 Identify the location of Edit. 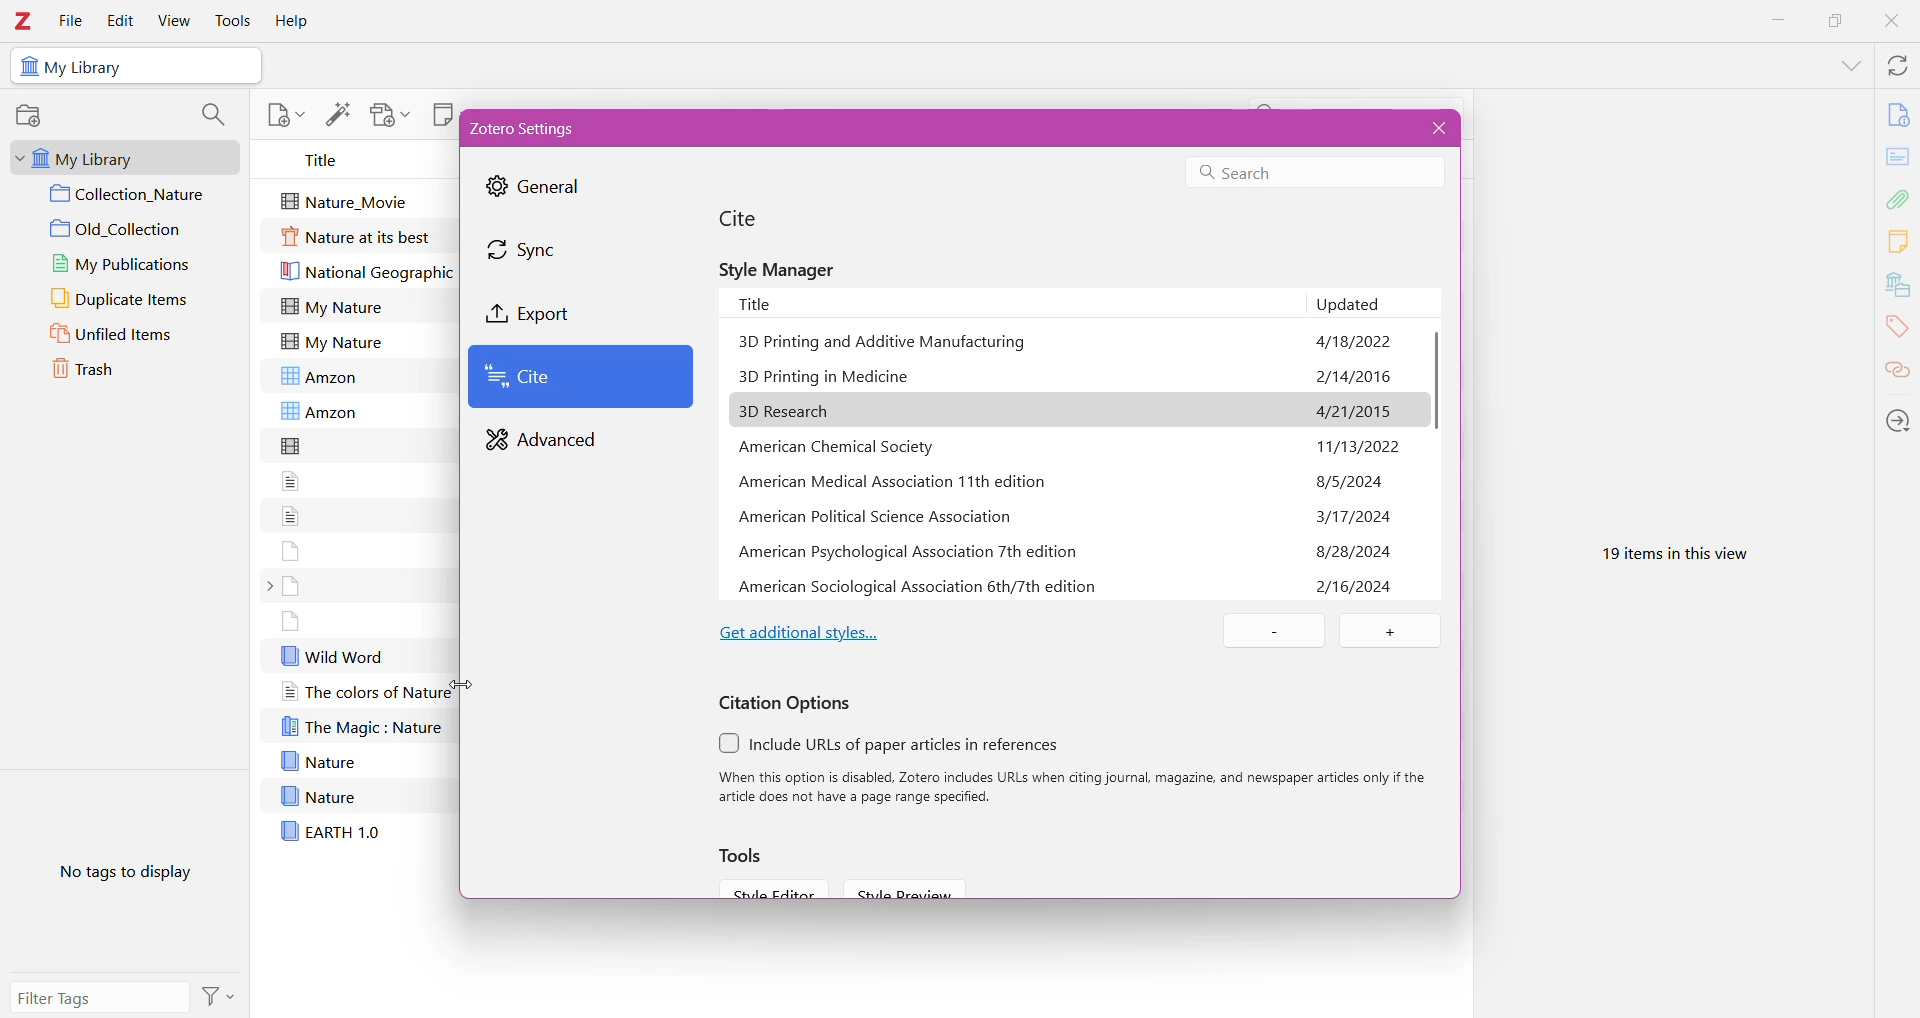
(119, 21).